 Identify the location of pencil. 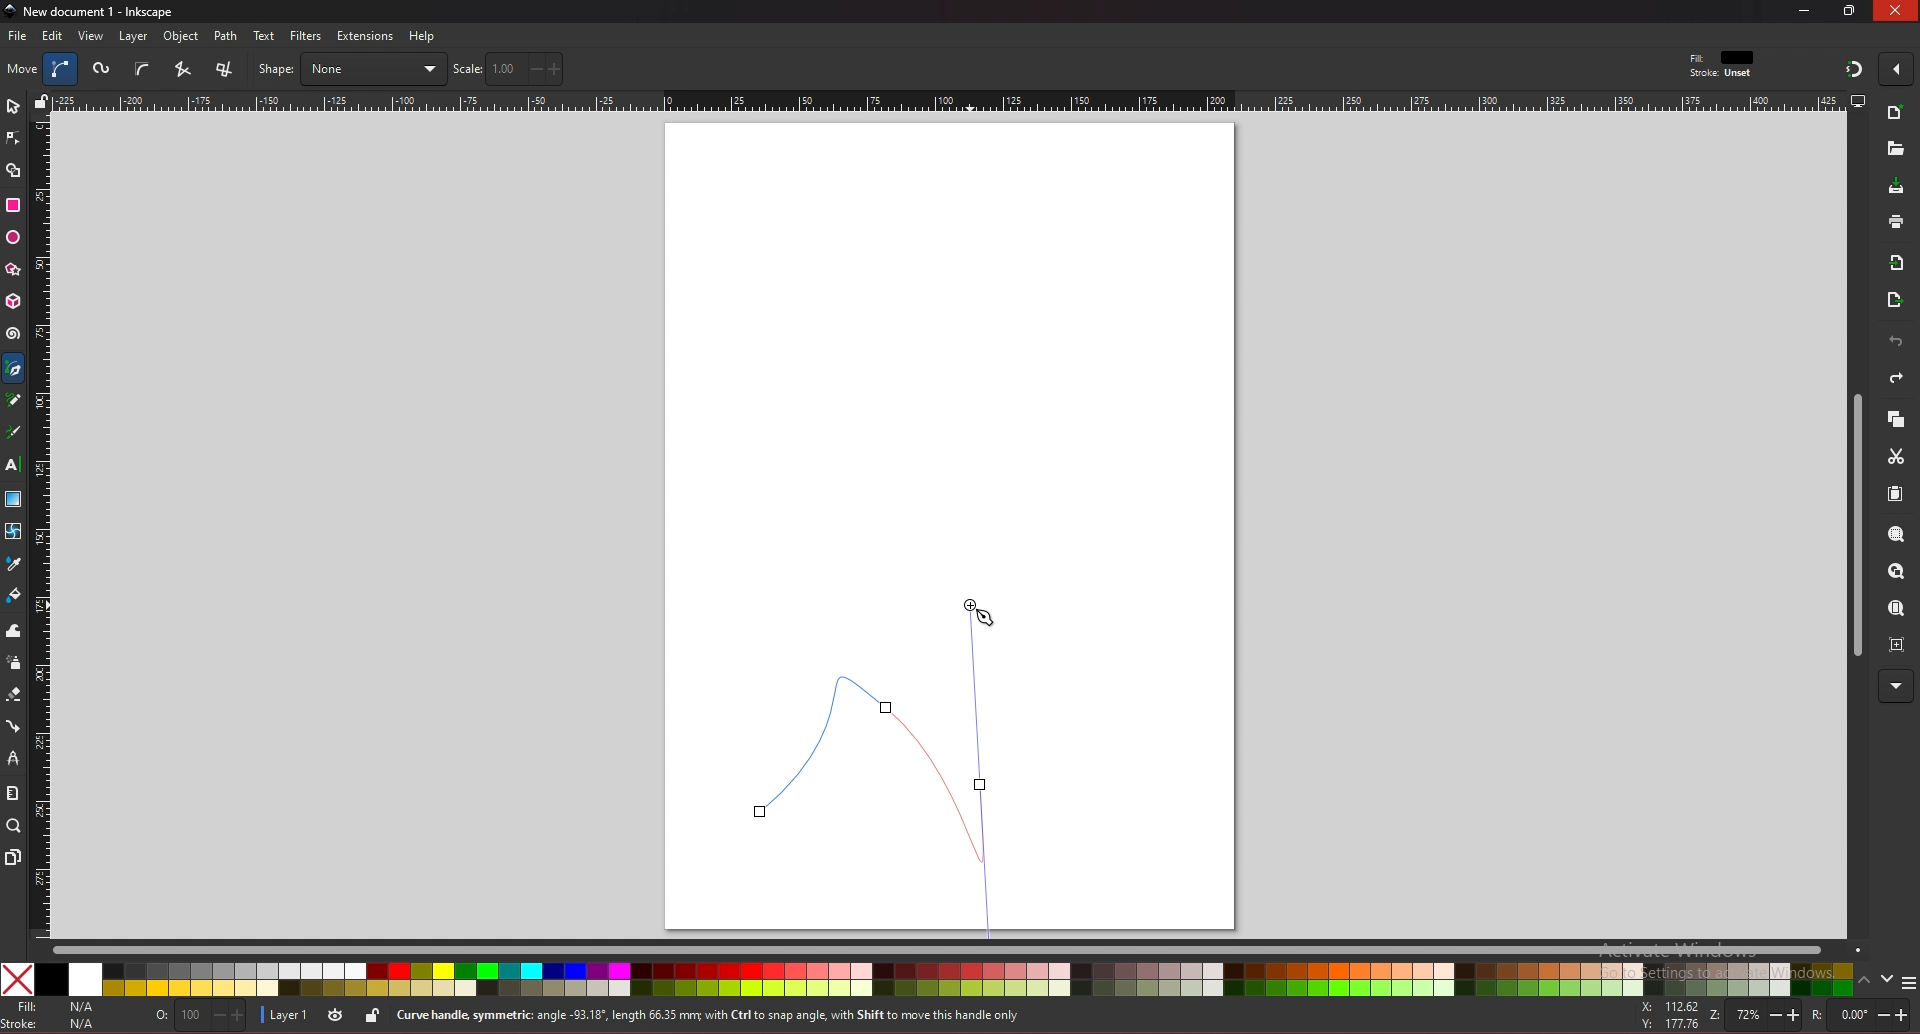
(19, 401).